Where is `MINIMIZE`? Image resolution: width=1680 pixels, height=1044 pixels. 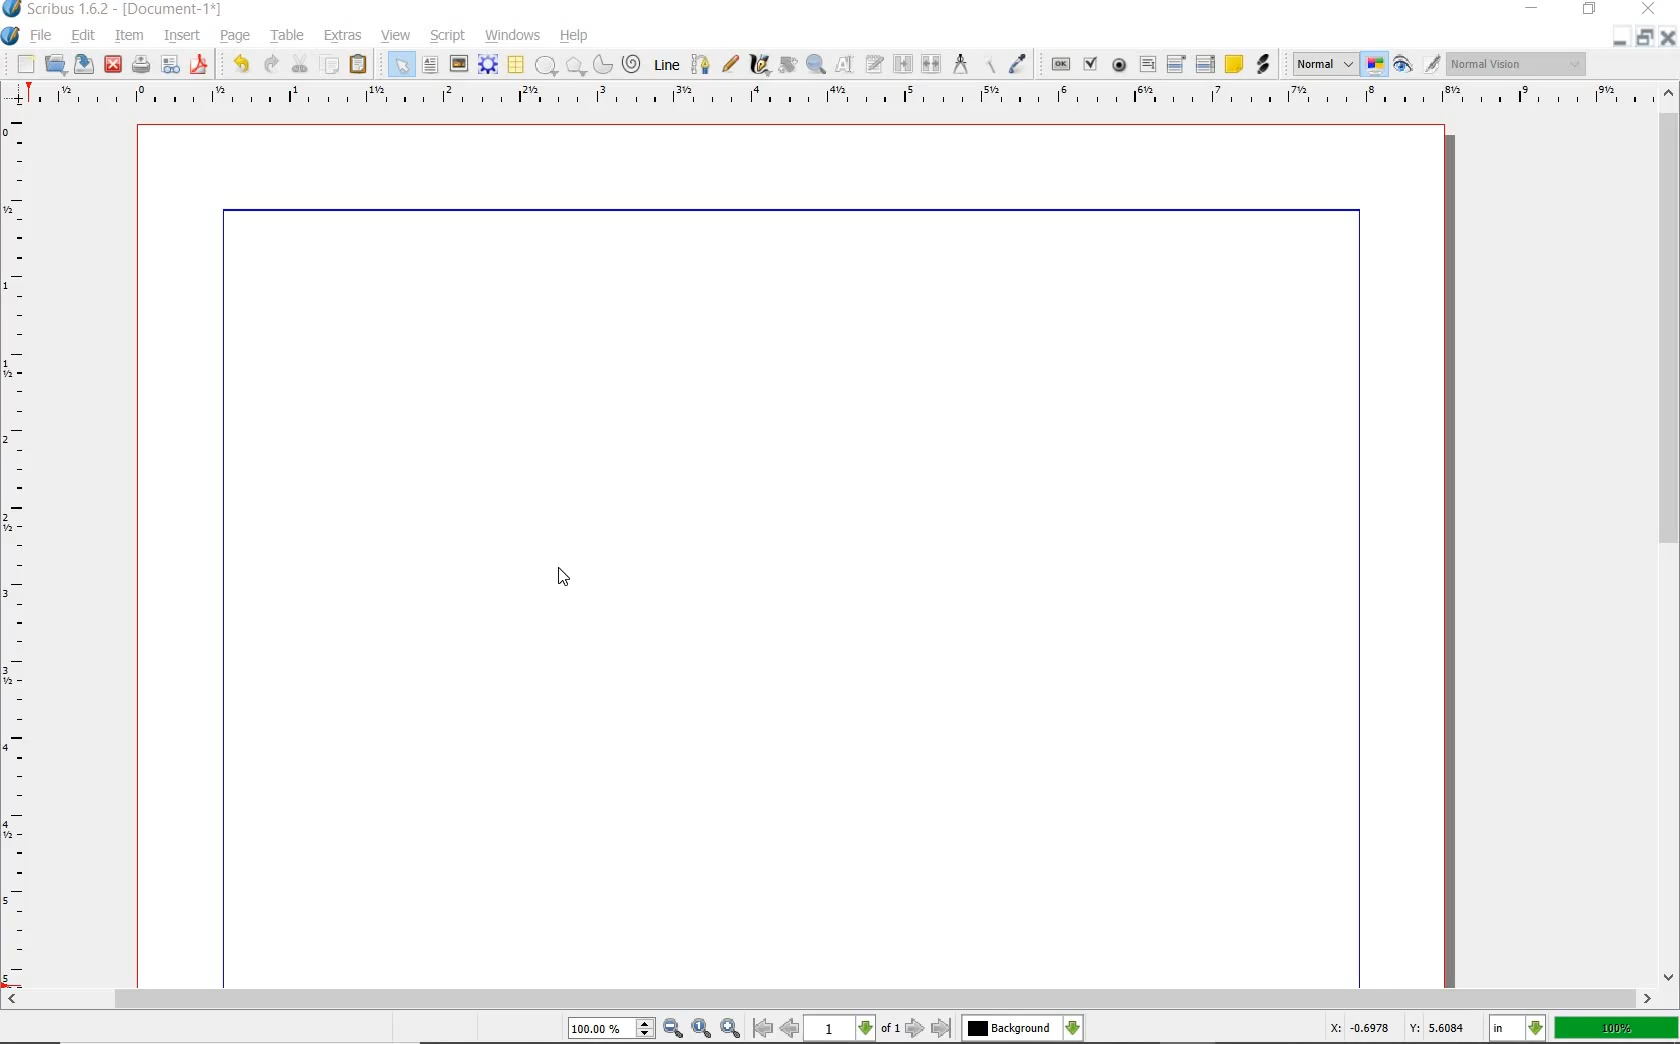 MINIMIZE is located at coordinates (1534, 7).